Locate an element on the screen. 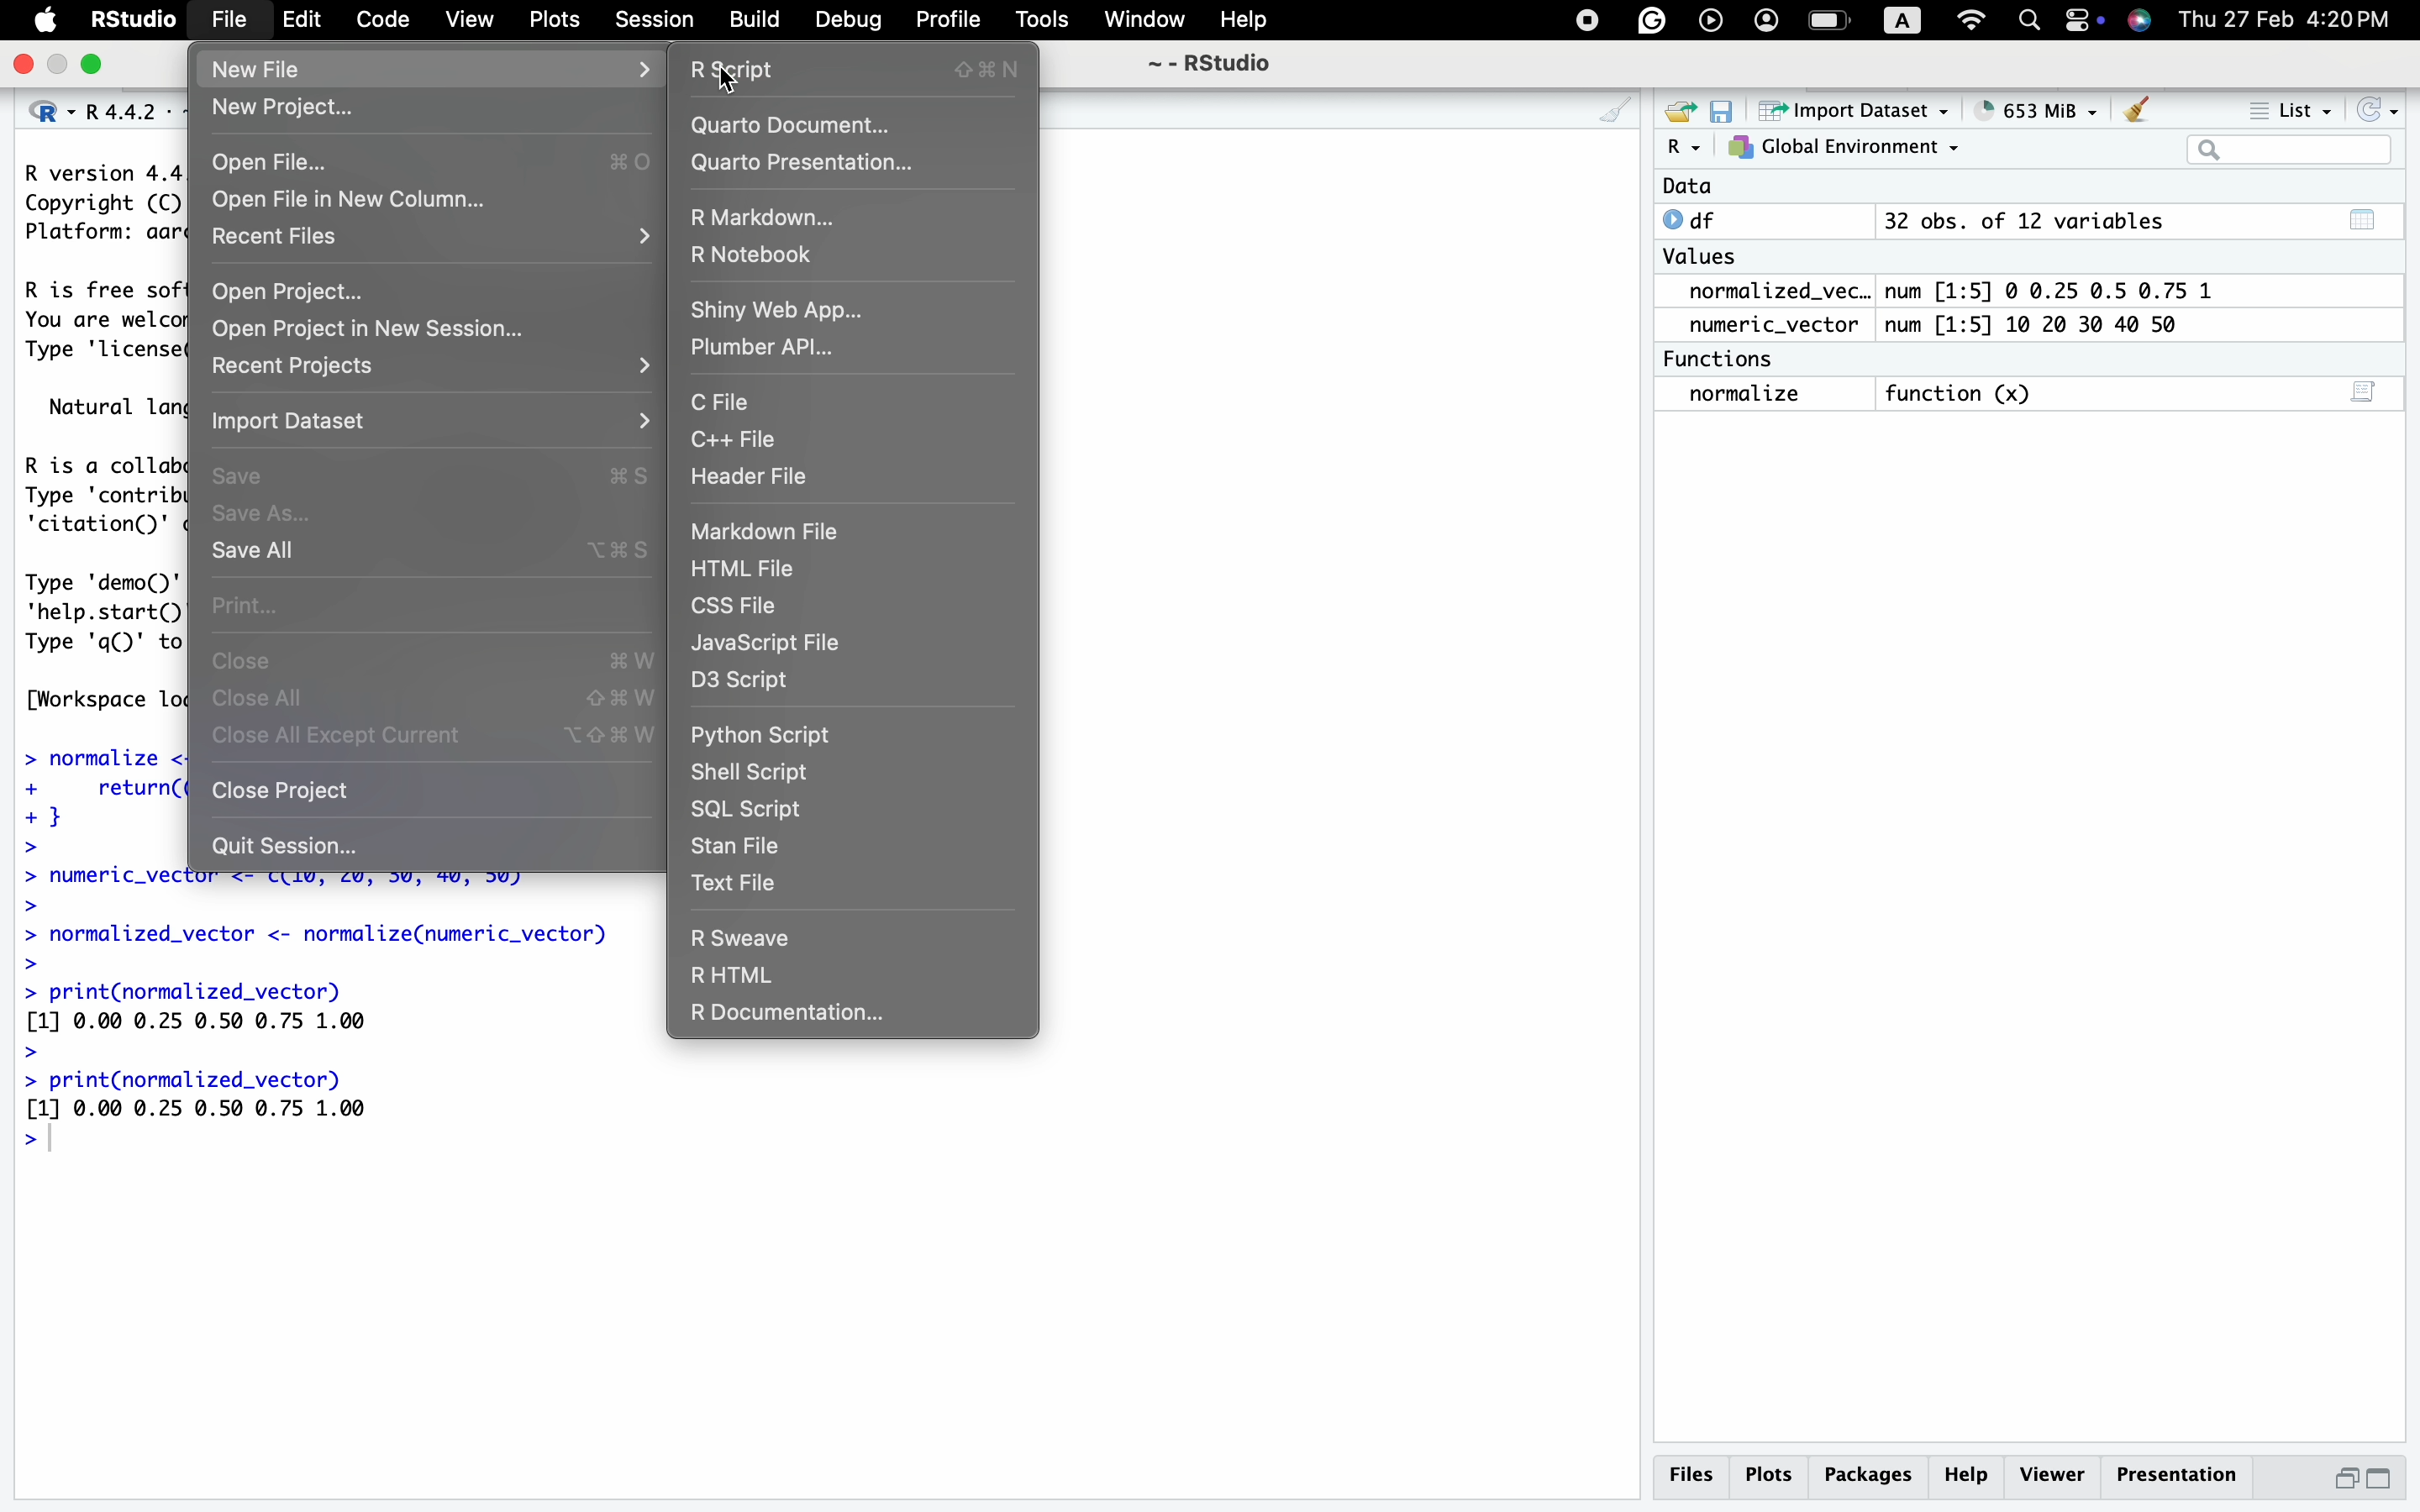  Close All Except Current is located at coordinates (336, 735).